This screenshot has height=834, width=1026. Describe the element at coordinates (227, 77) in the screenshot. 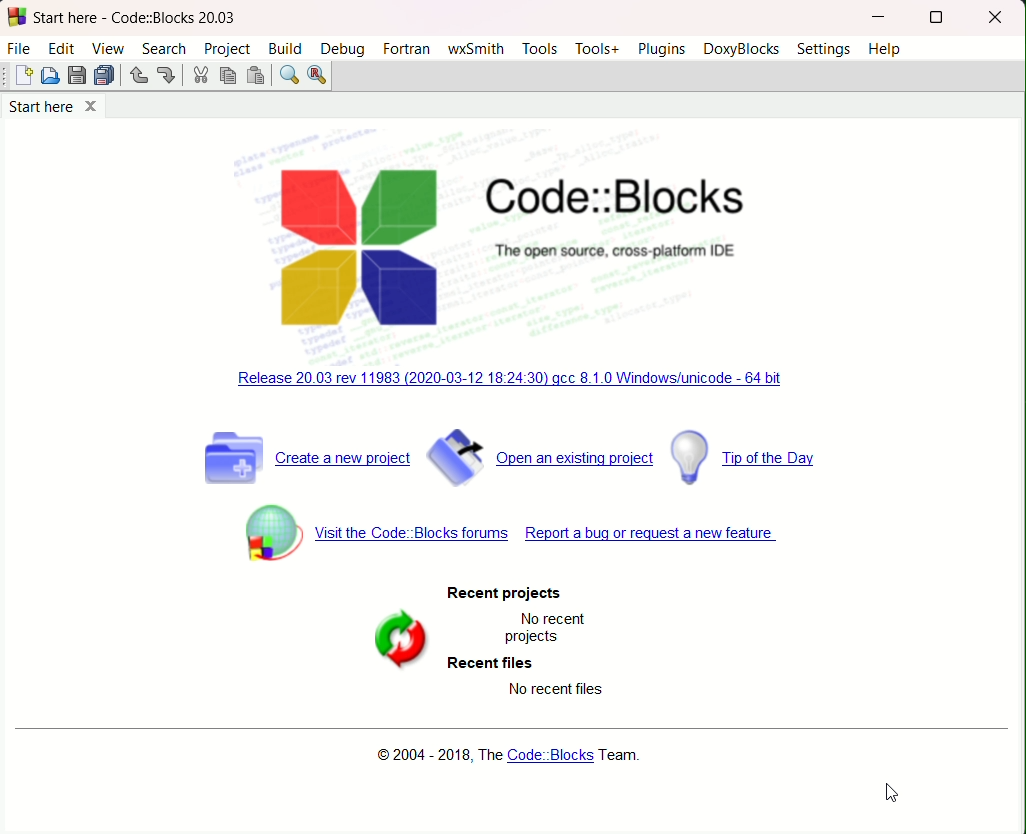

I see `copy` at that location.